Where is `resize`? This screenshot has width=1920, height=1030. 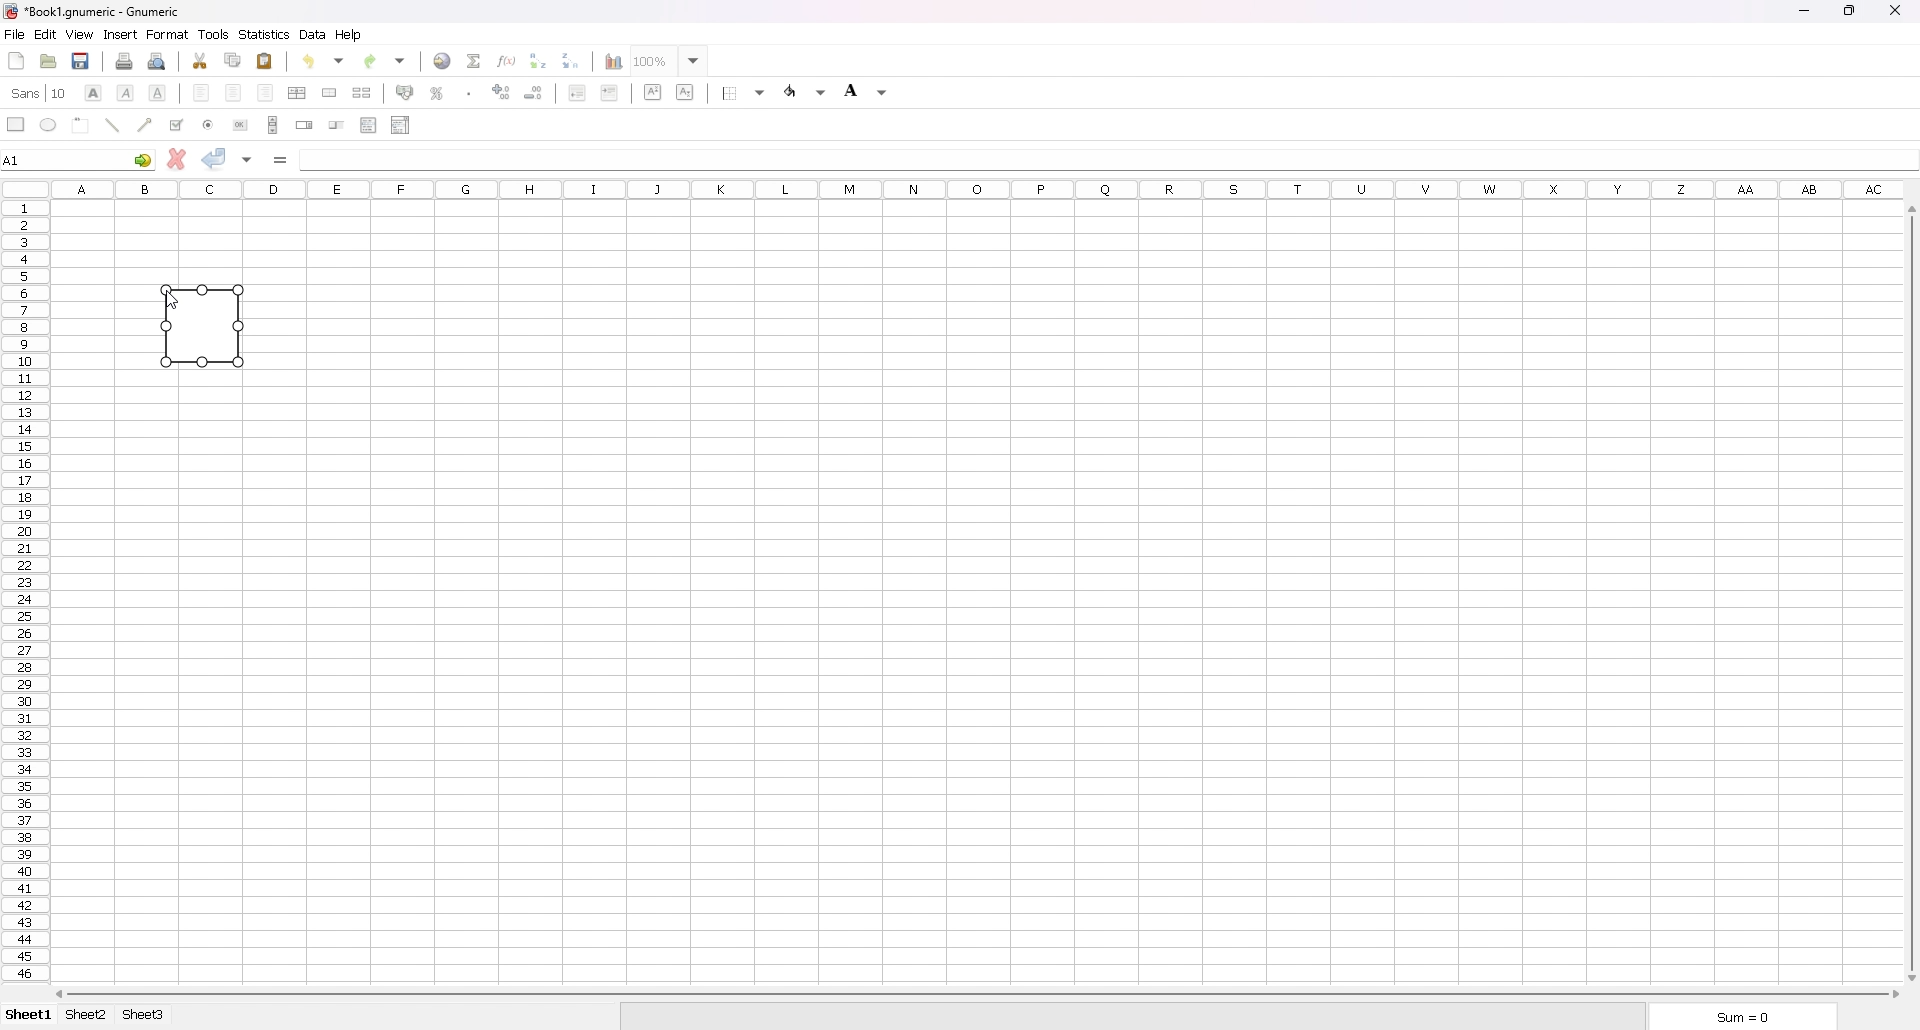 resize is located at coordinates (1848, 11).